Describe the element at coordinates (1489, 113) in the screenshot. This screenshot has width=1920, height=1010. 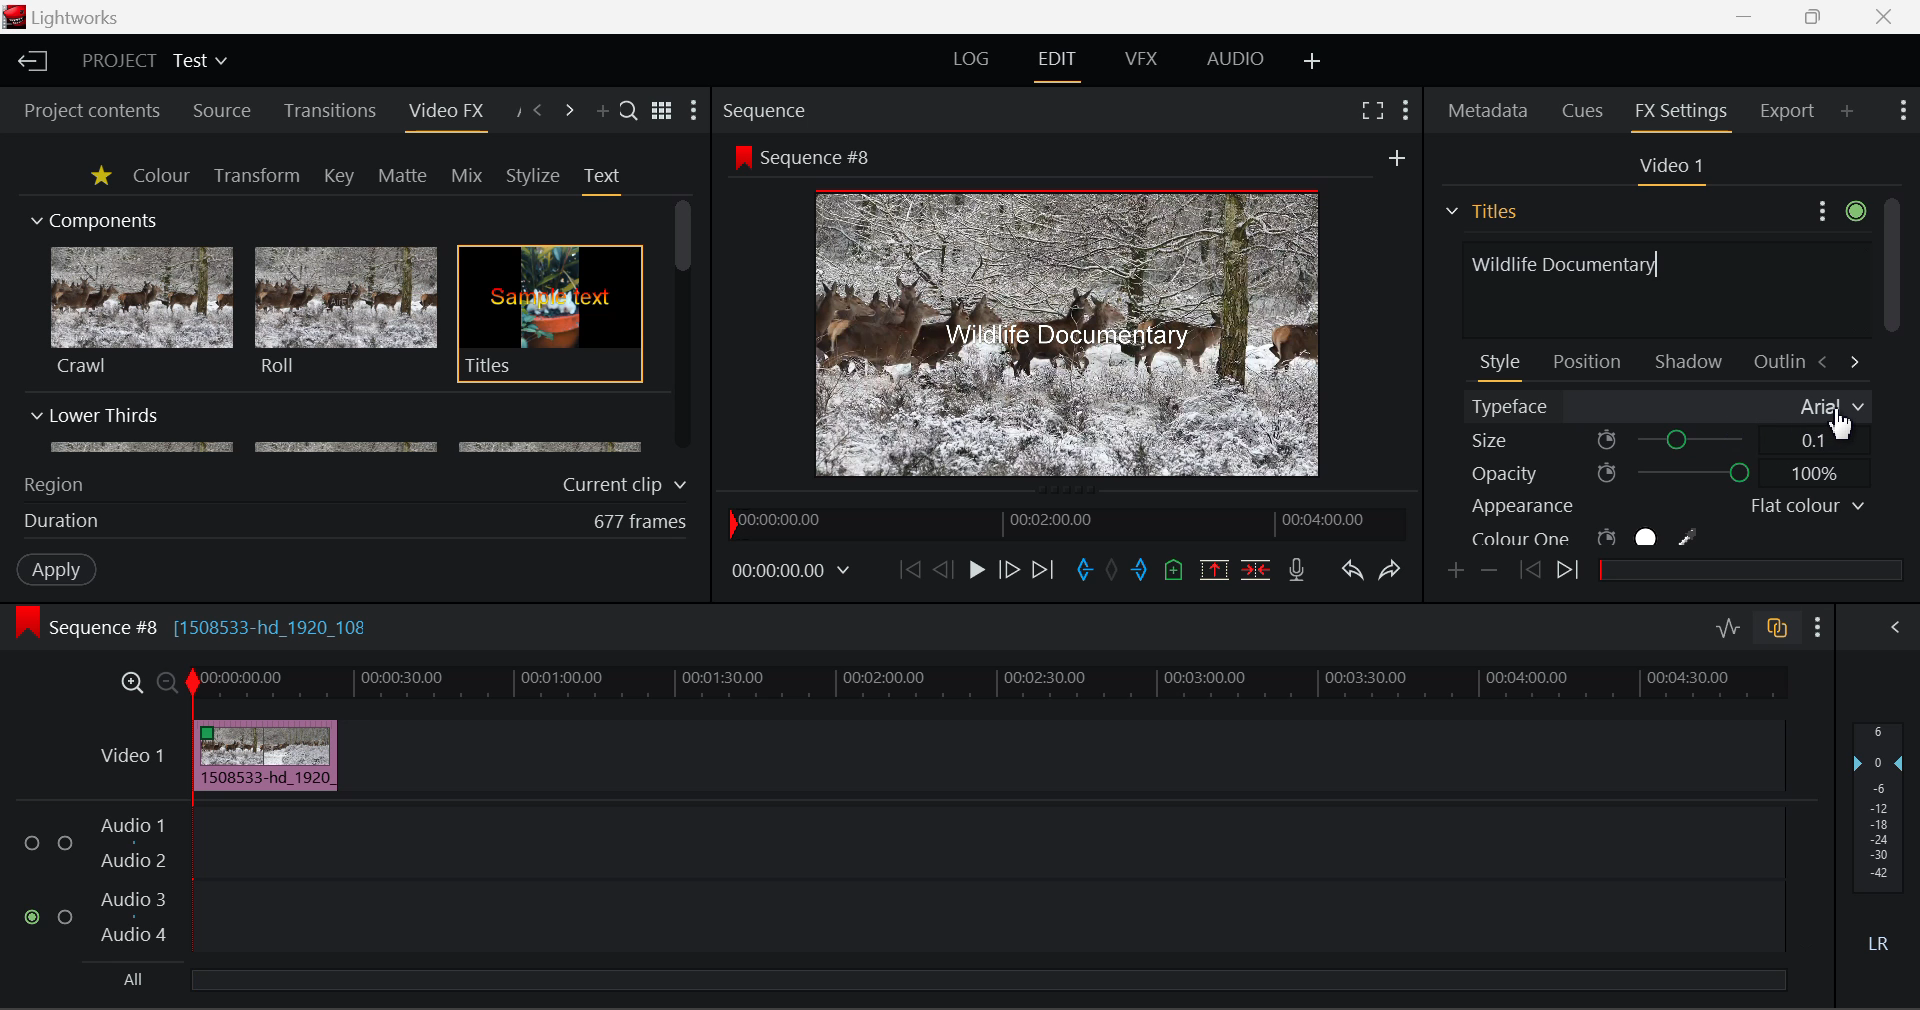
I see `Metadata` at that location.